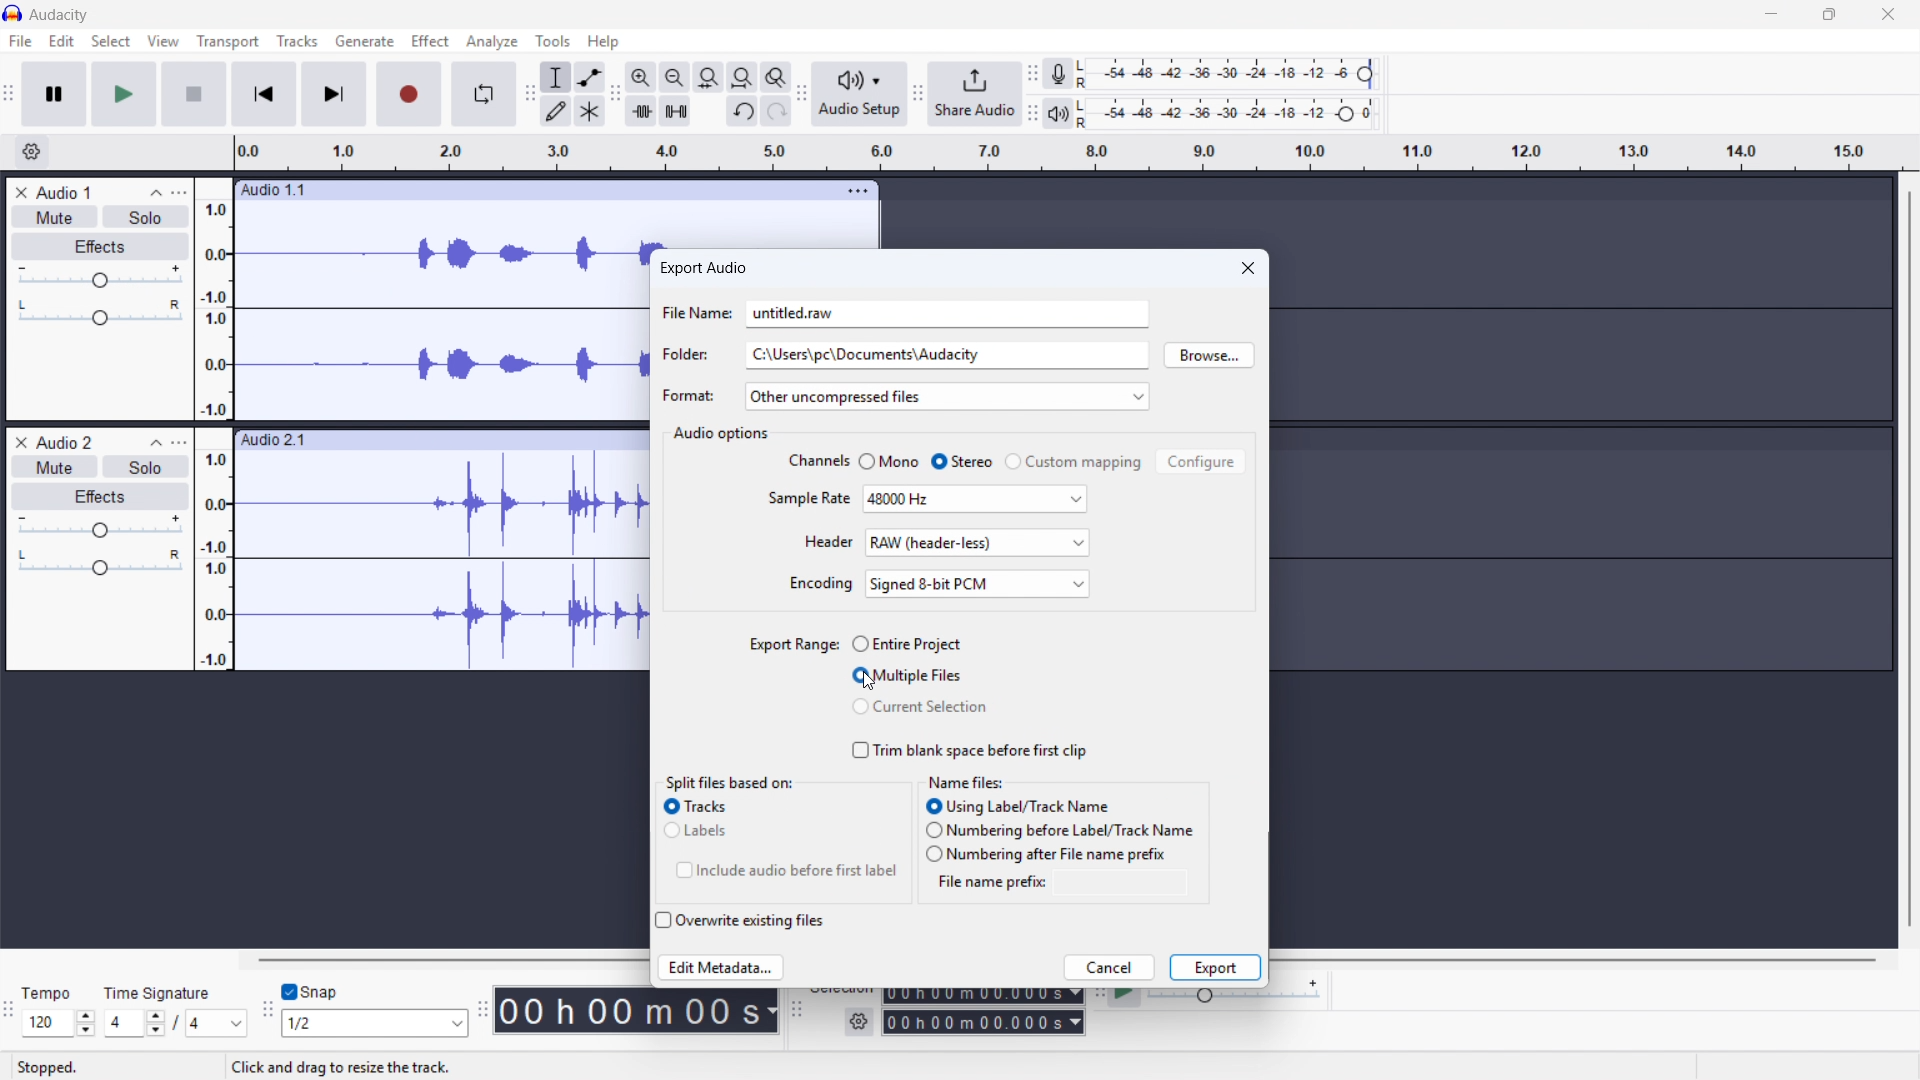 This screenshot has height=1080, width=1920. What do you see at coordinates (1201, 461) in the screenshot?
I see `Configure ` at bounding box center [1201, 461].